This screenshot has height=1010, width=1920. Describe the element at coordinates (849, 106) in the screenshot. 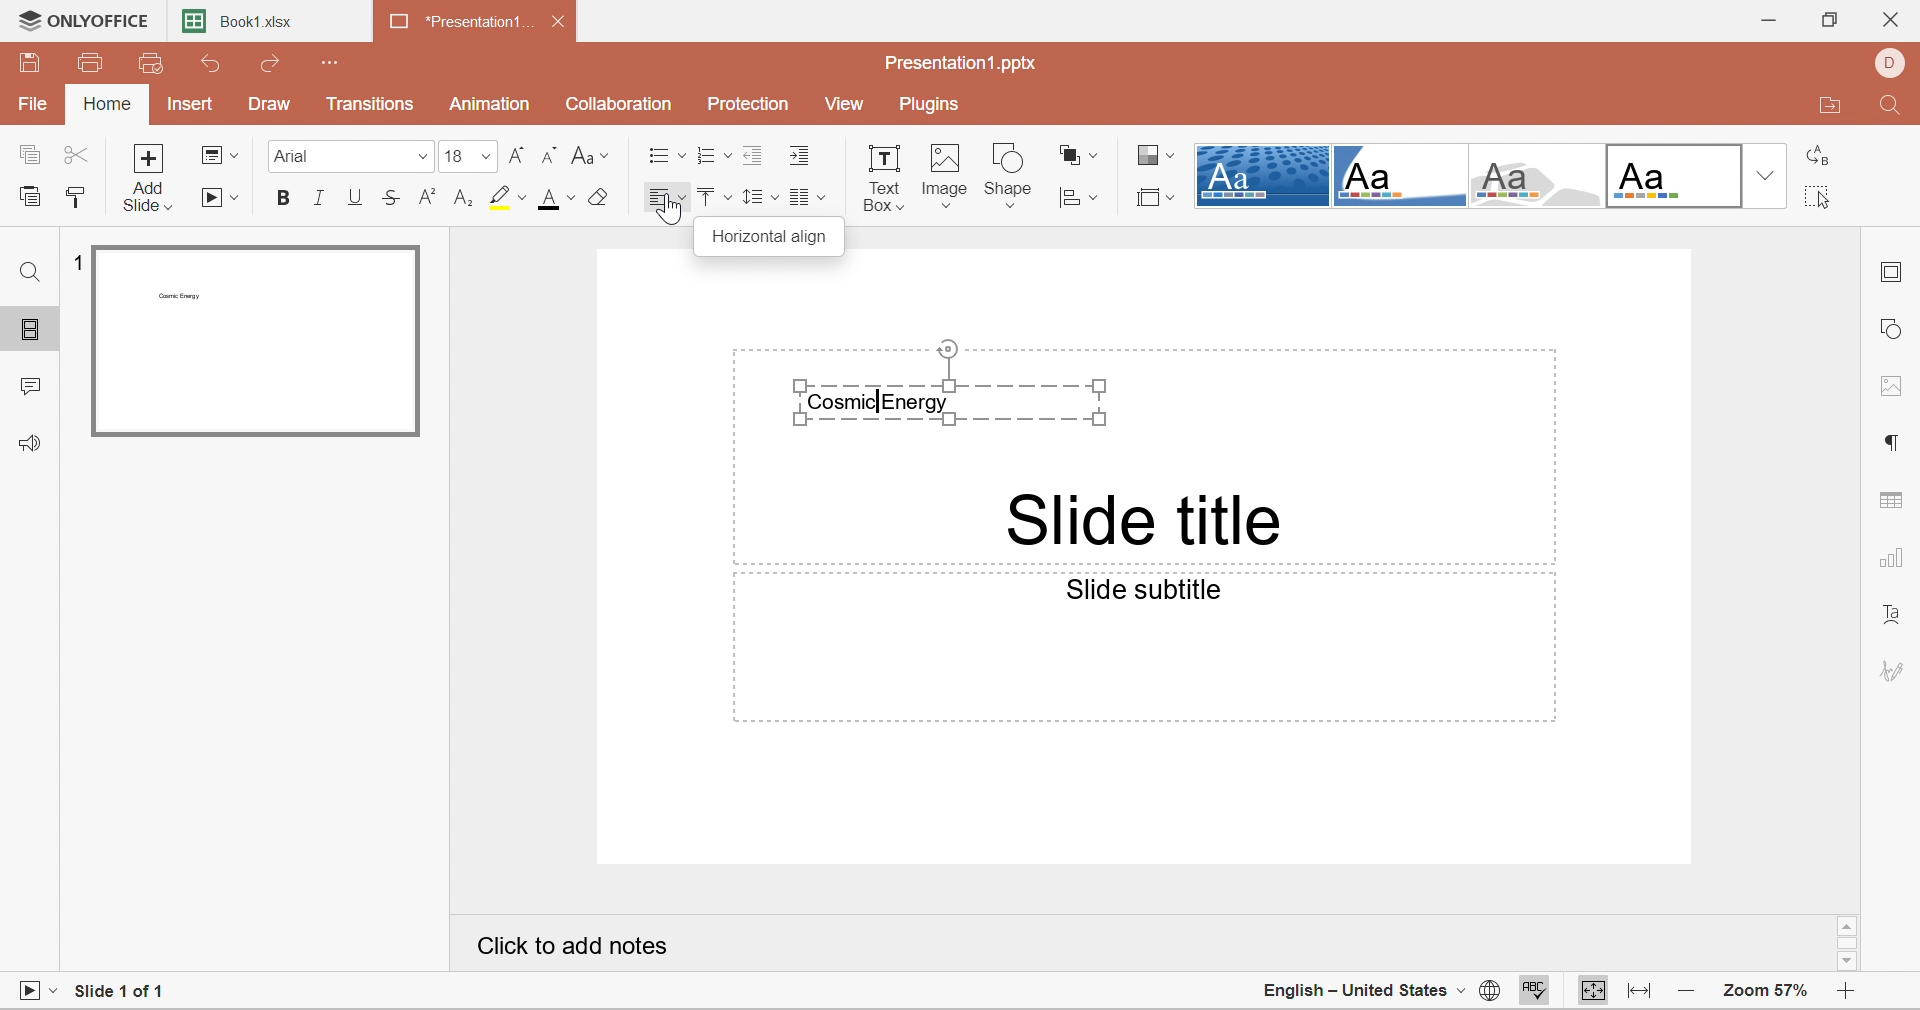

I see `View` at that location.